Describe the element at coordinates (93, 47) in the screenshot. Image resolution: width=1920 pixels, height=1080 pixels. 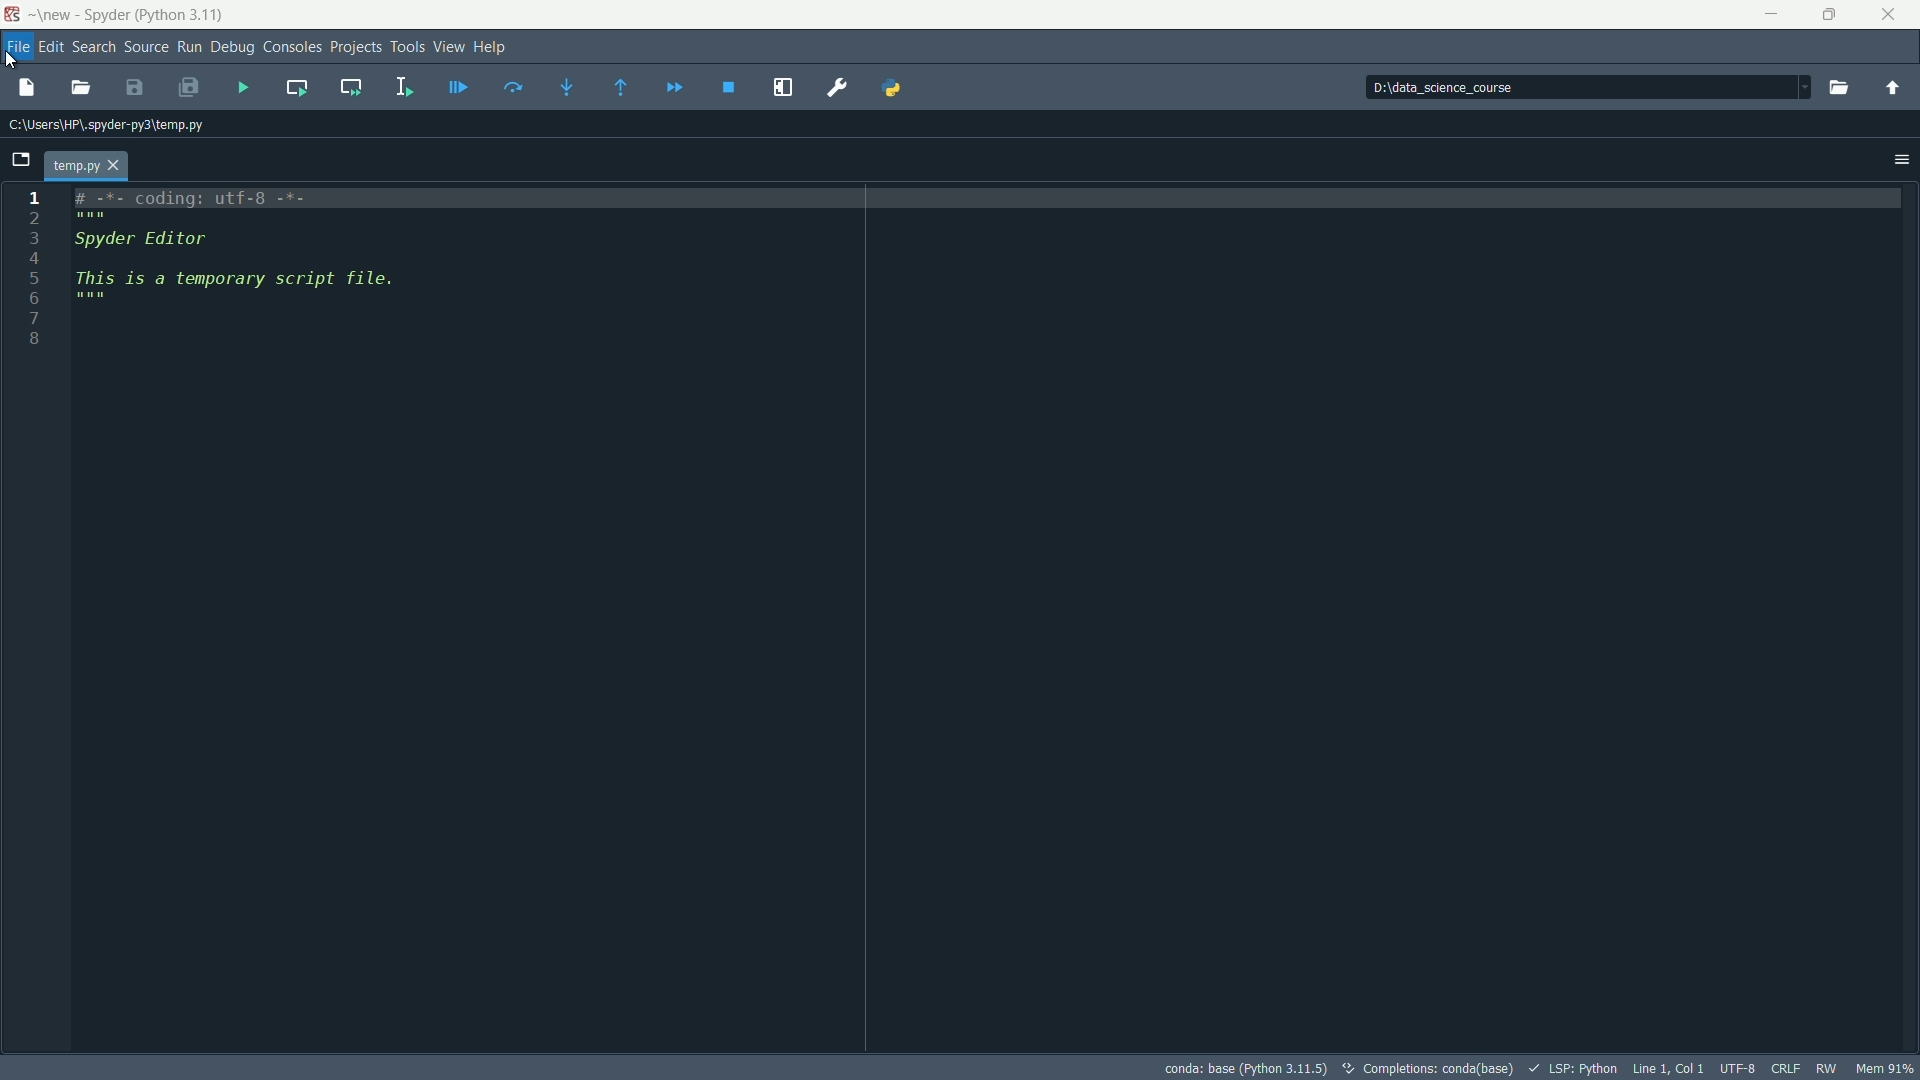
I see `search menu` at that location.